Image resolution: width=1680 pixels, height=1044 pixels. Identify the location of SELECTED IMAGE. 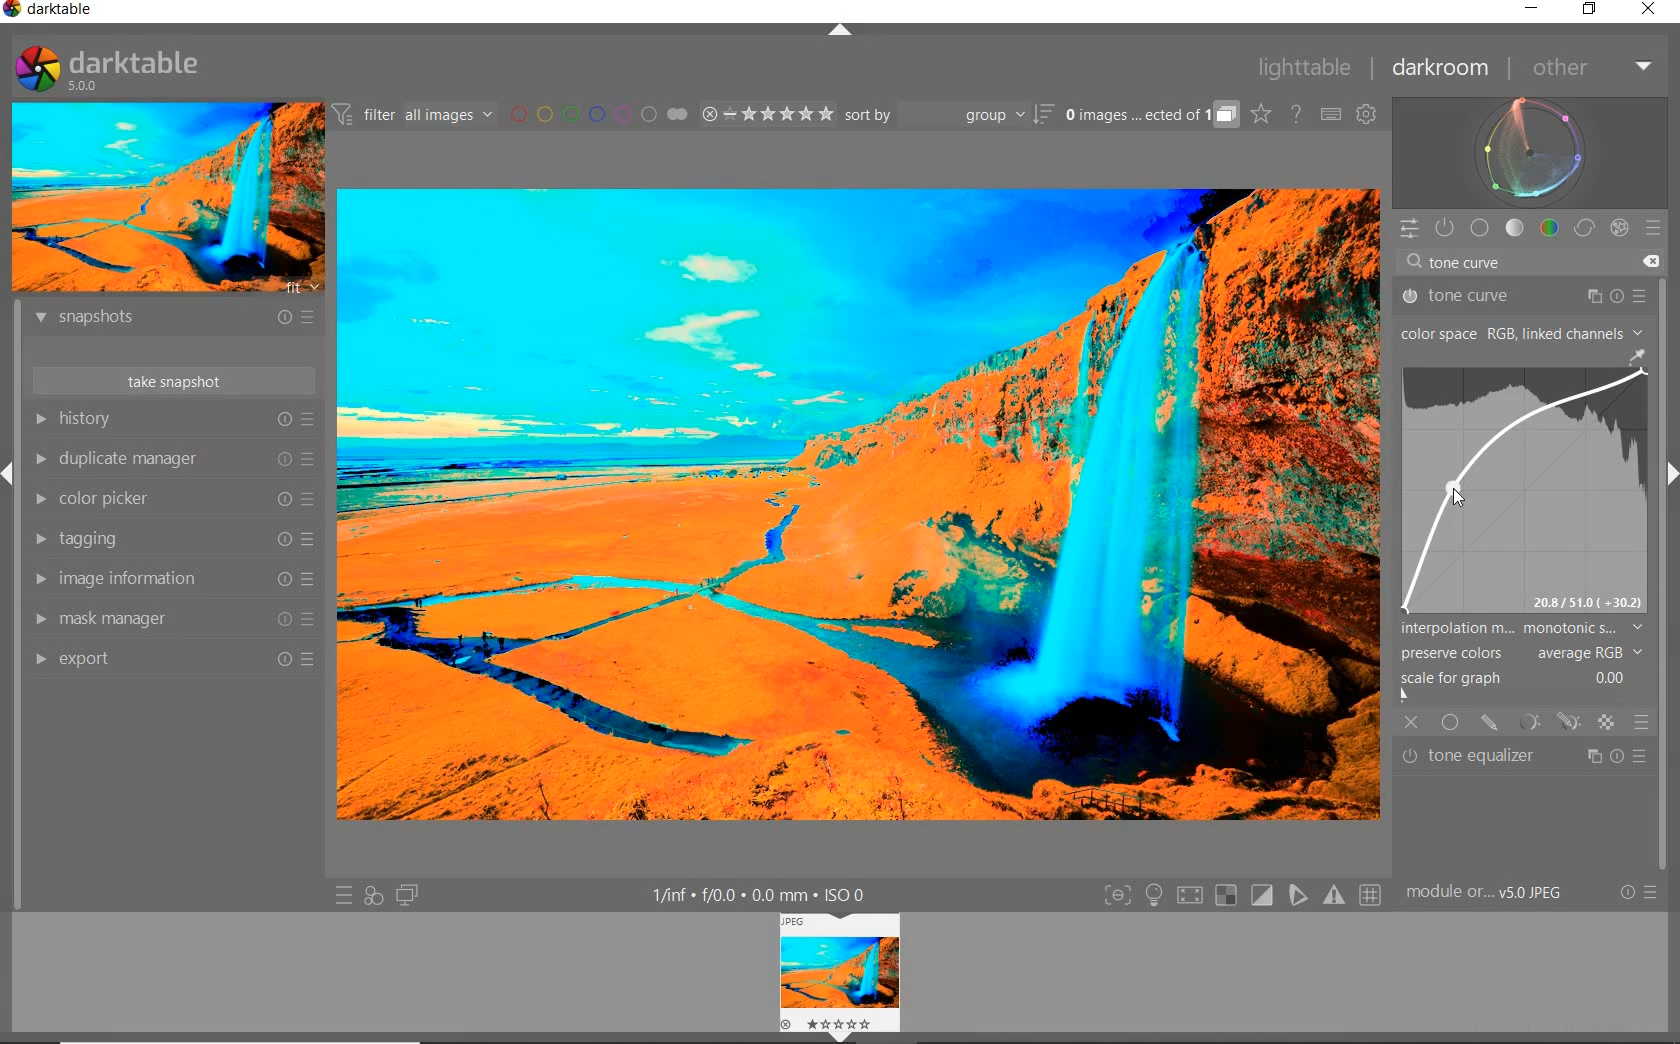
(855, 502).